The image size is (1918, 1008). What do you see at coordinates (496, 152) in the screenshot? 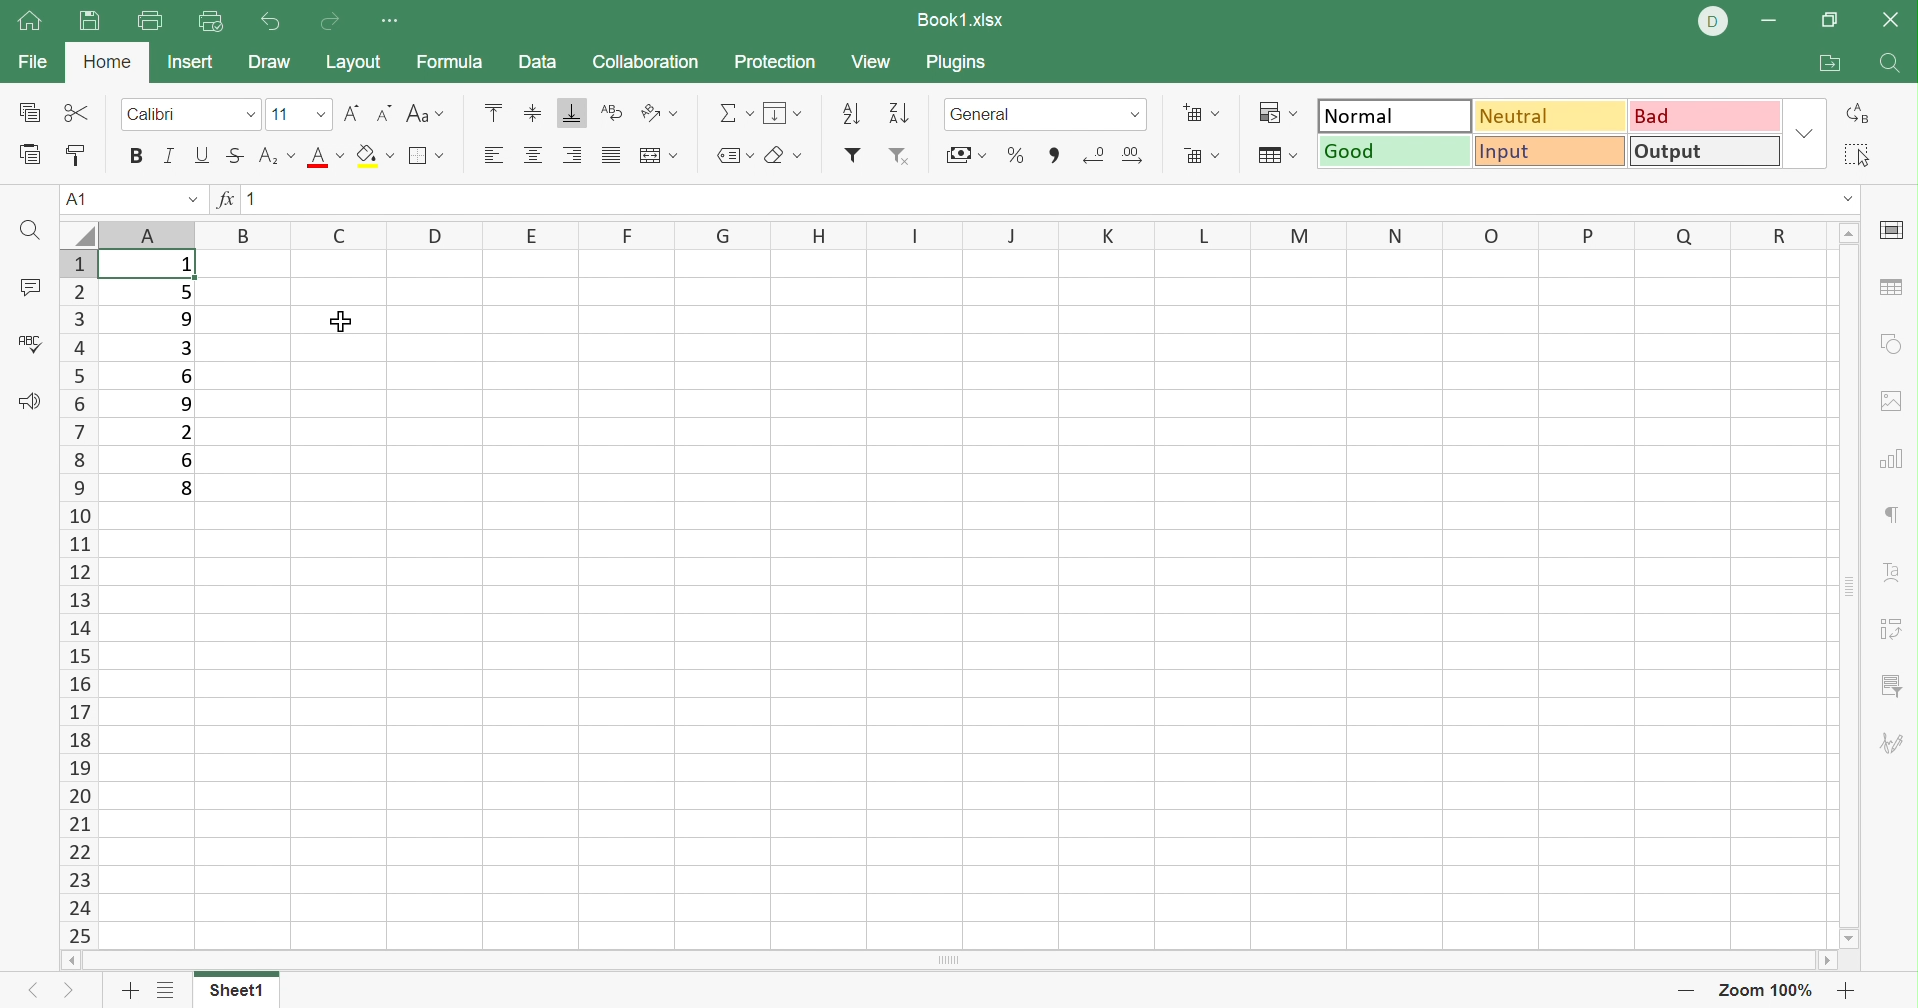
I see `Align left` at bounding box center [496, 152].